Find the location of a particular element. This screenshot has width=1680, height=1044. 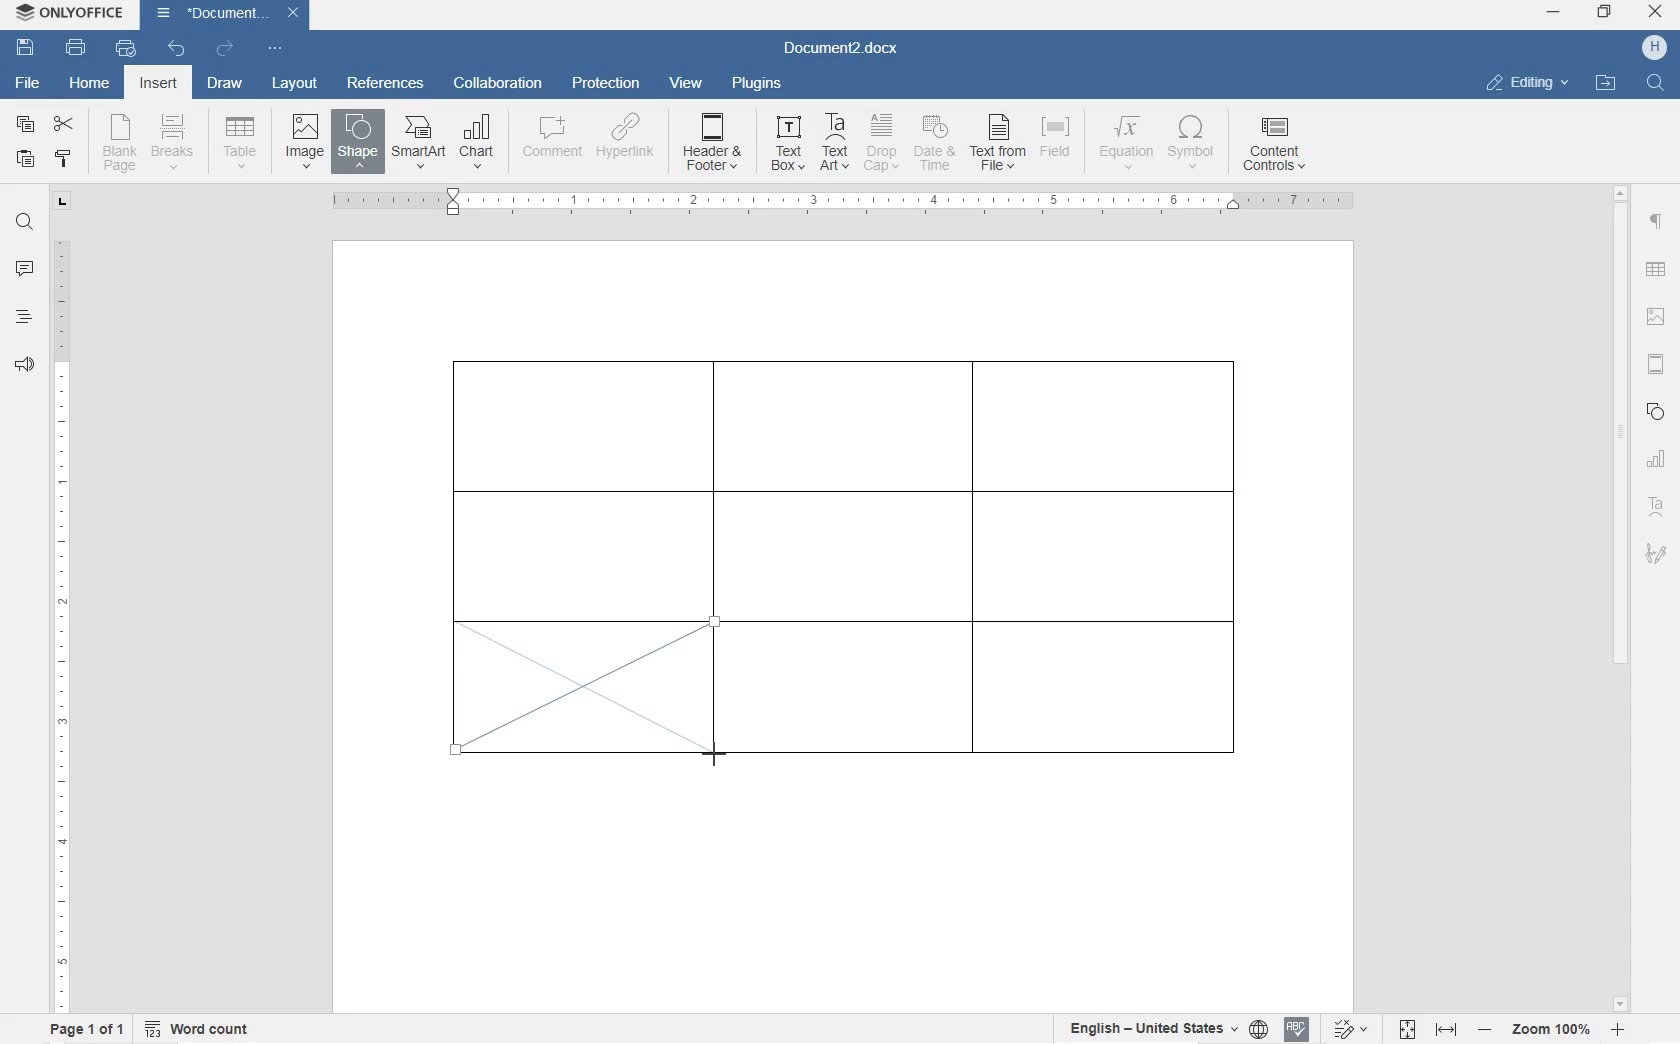

blank page is located at coordinates (117, 145).